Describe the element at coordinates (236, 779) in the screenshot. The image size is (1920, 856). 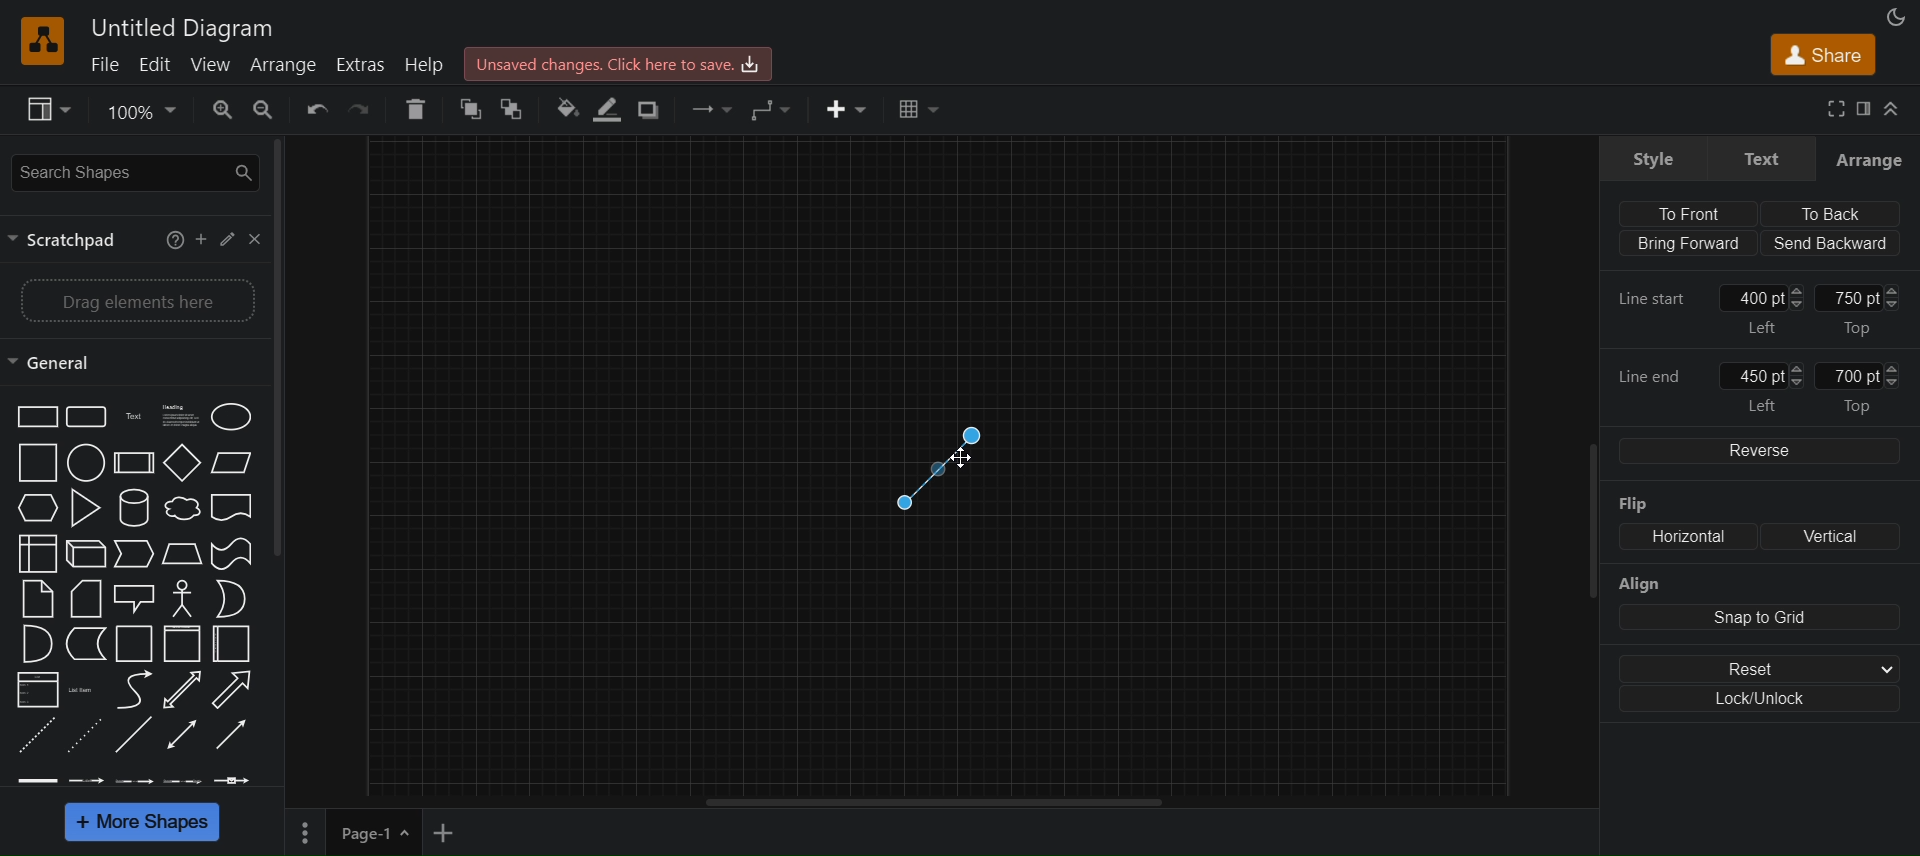
I see `connector 5` at that location.